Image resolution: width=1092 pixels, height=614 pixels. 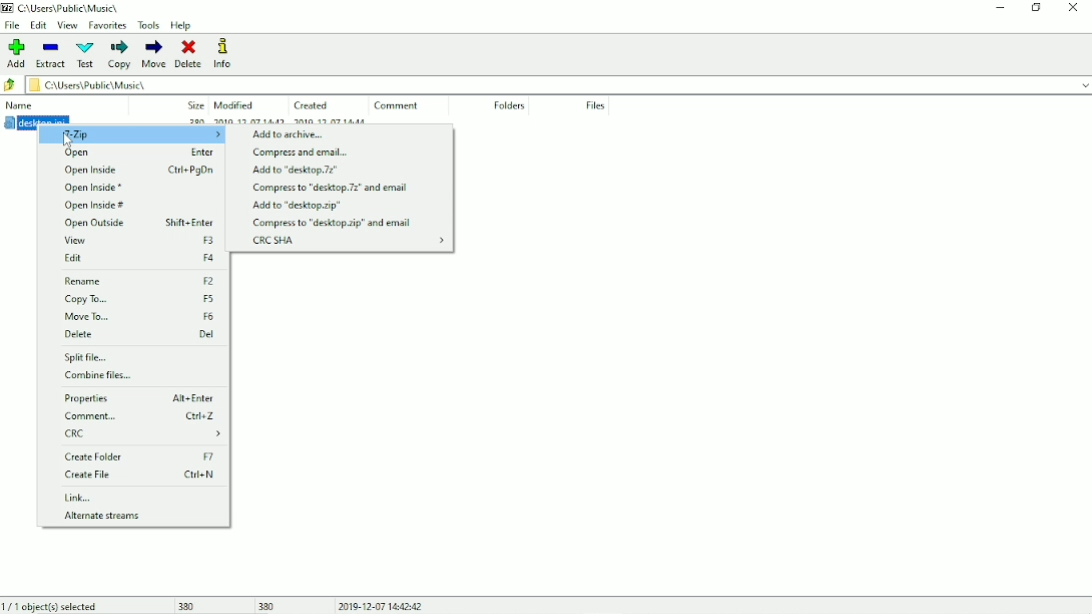 I want to click on Created, so click(x=310, y=104).